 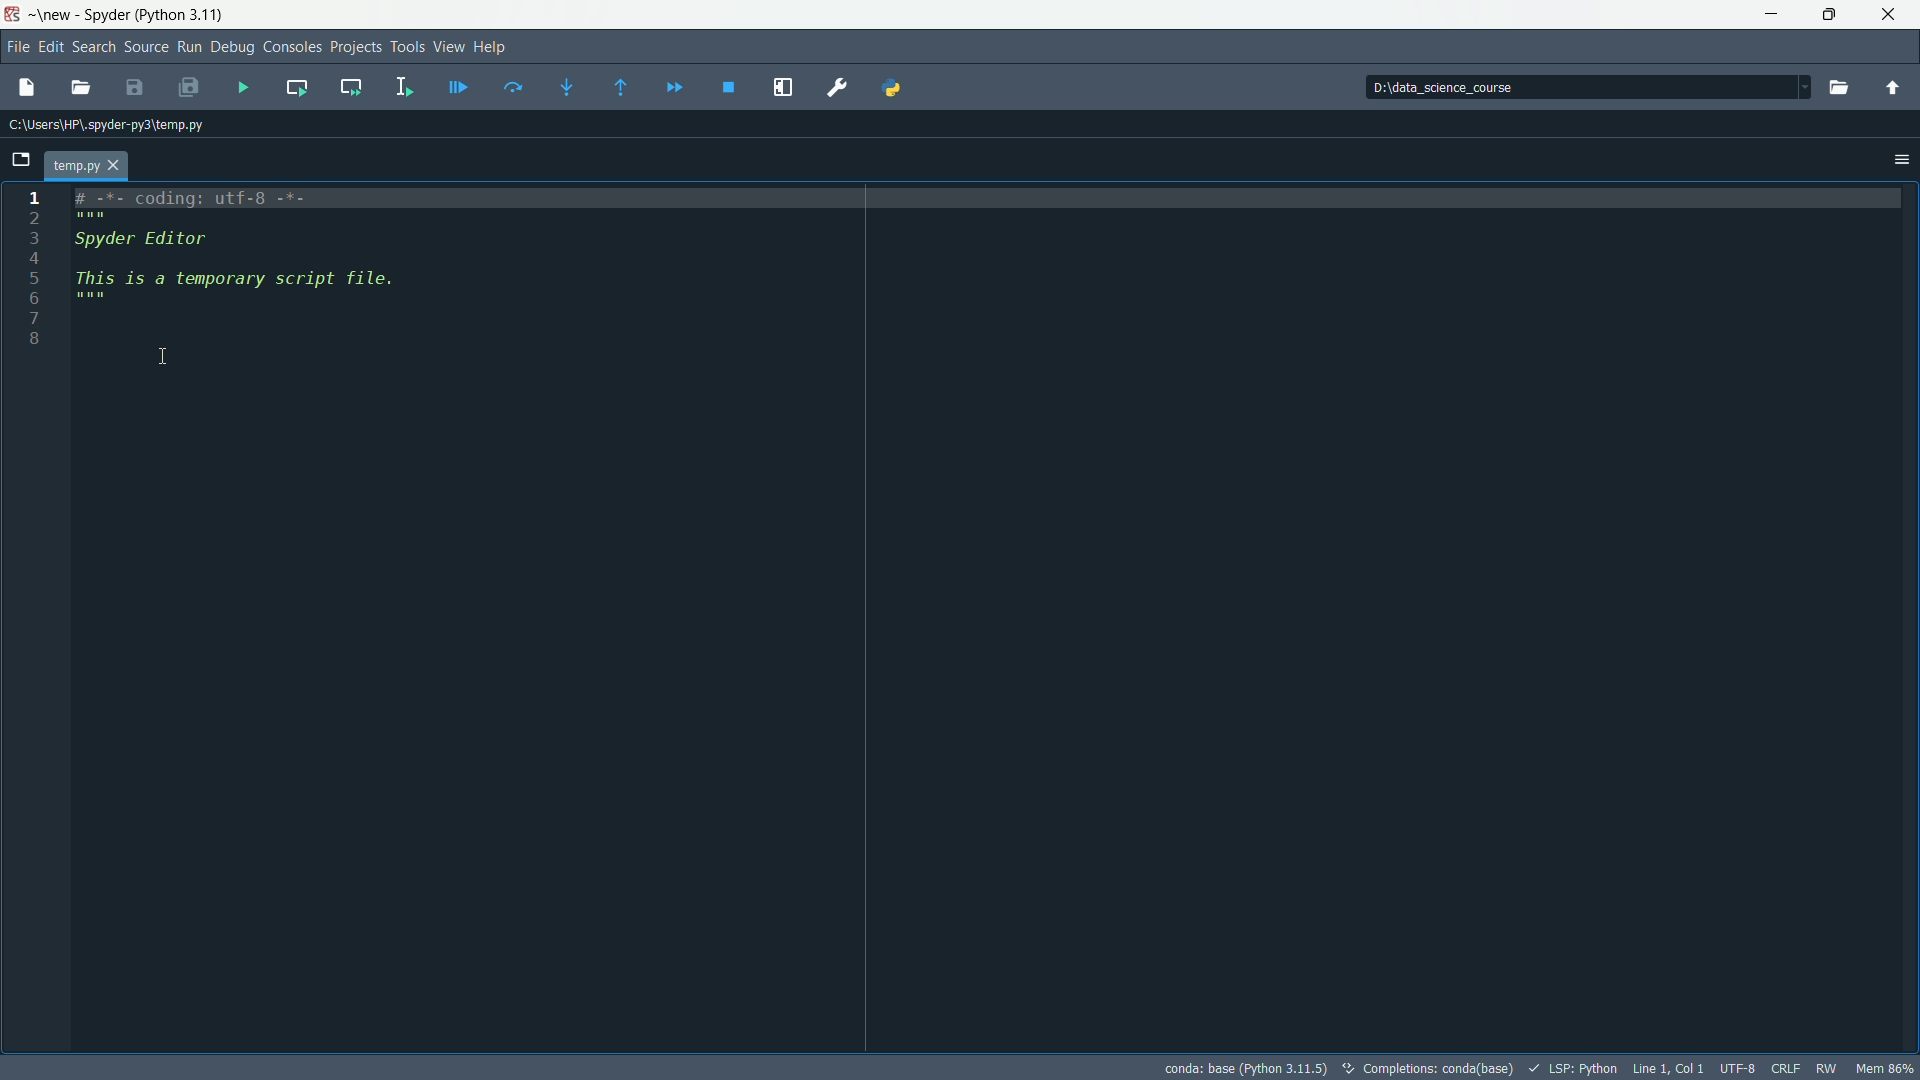 I want to click on rw, so click(x=1828, y=1067).